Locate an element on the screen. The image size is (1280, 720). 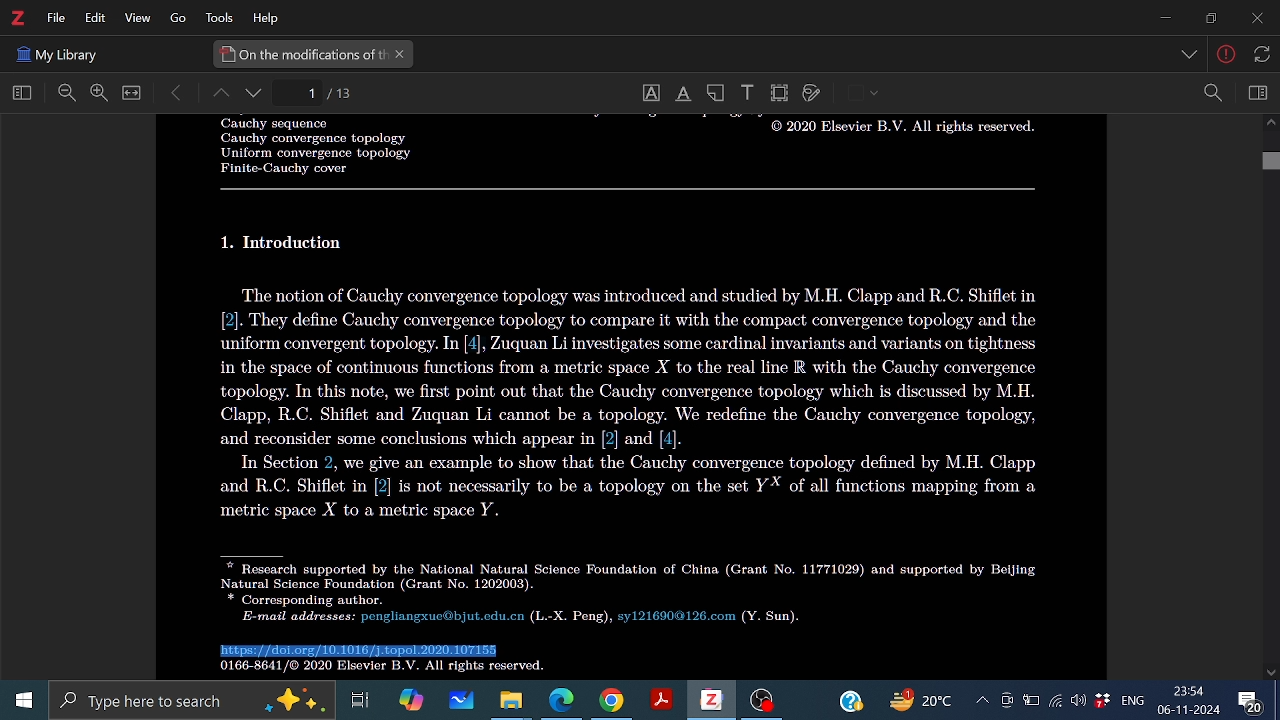
Speaker/Headphone is located at coordinates (1079, 700).